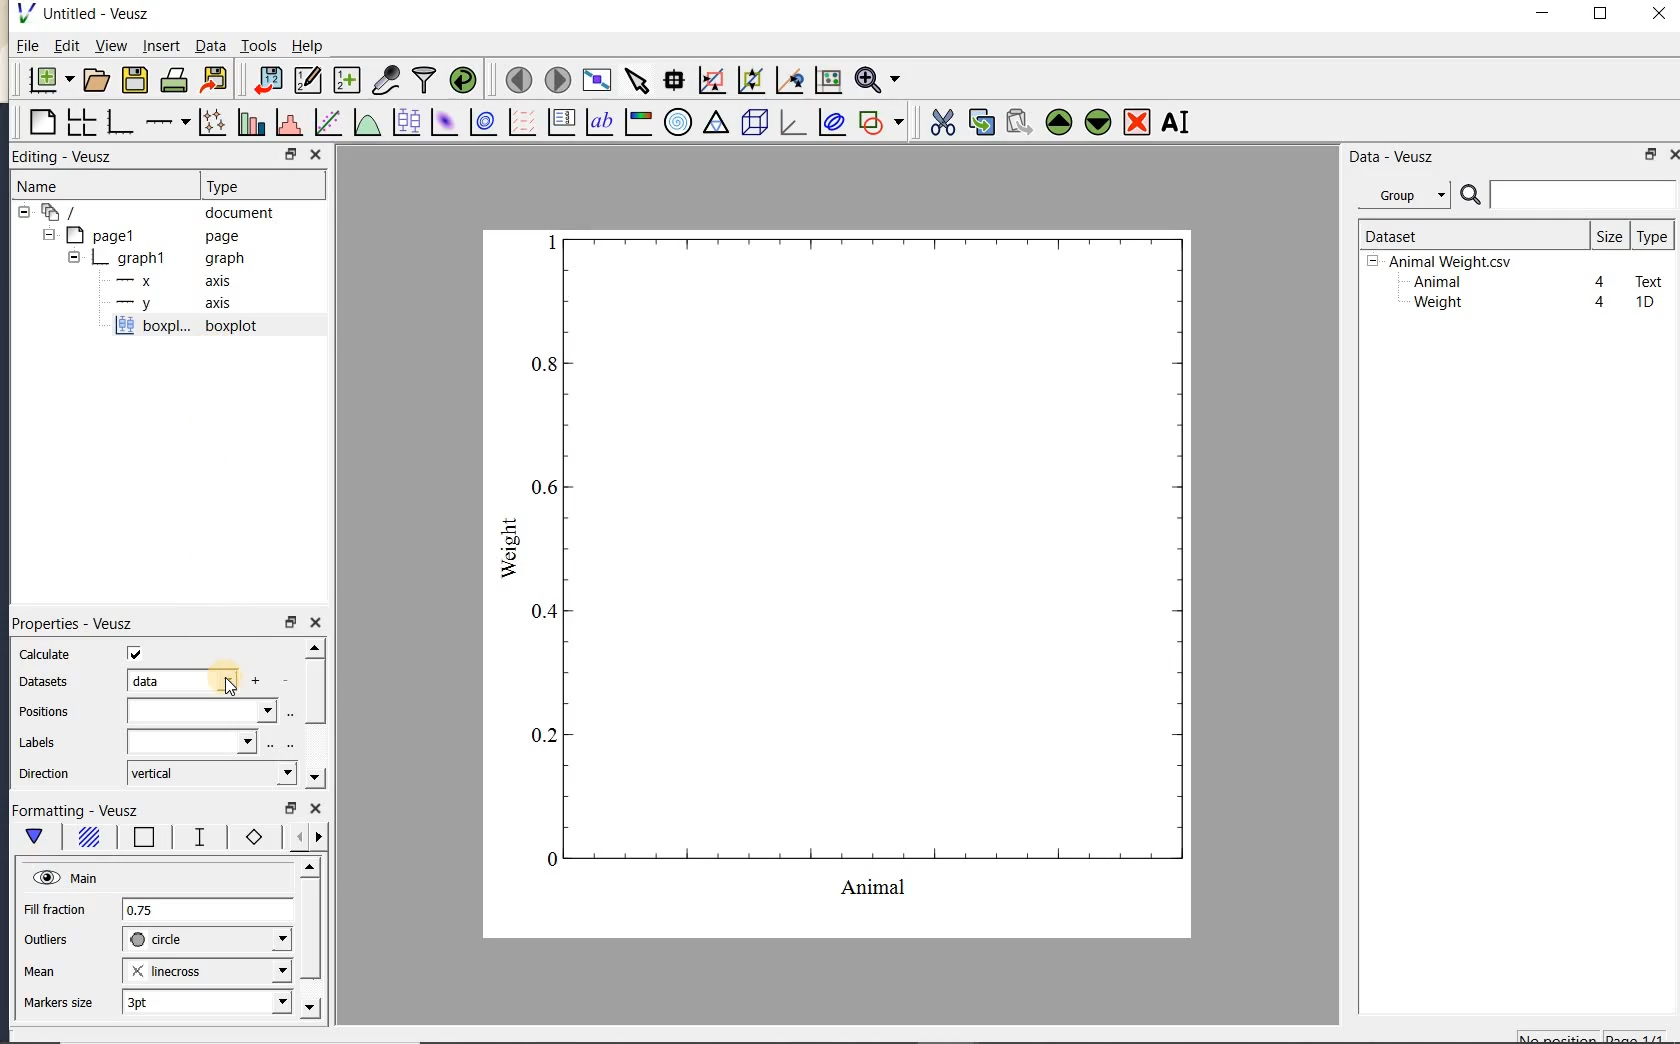 The width and height of the screenshot is (1680, 1044). I want to click on vertical, so click(210, 774).